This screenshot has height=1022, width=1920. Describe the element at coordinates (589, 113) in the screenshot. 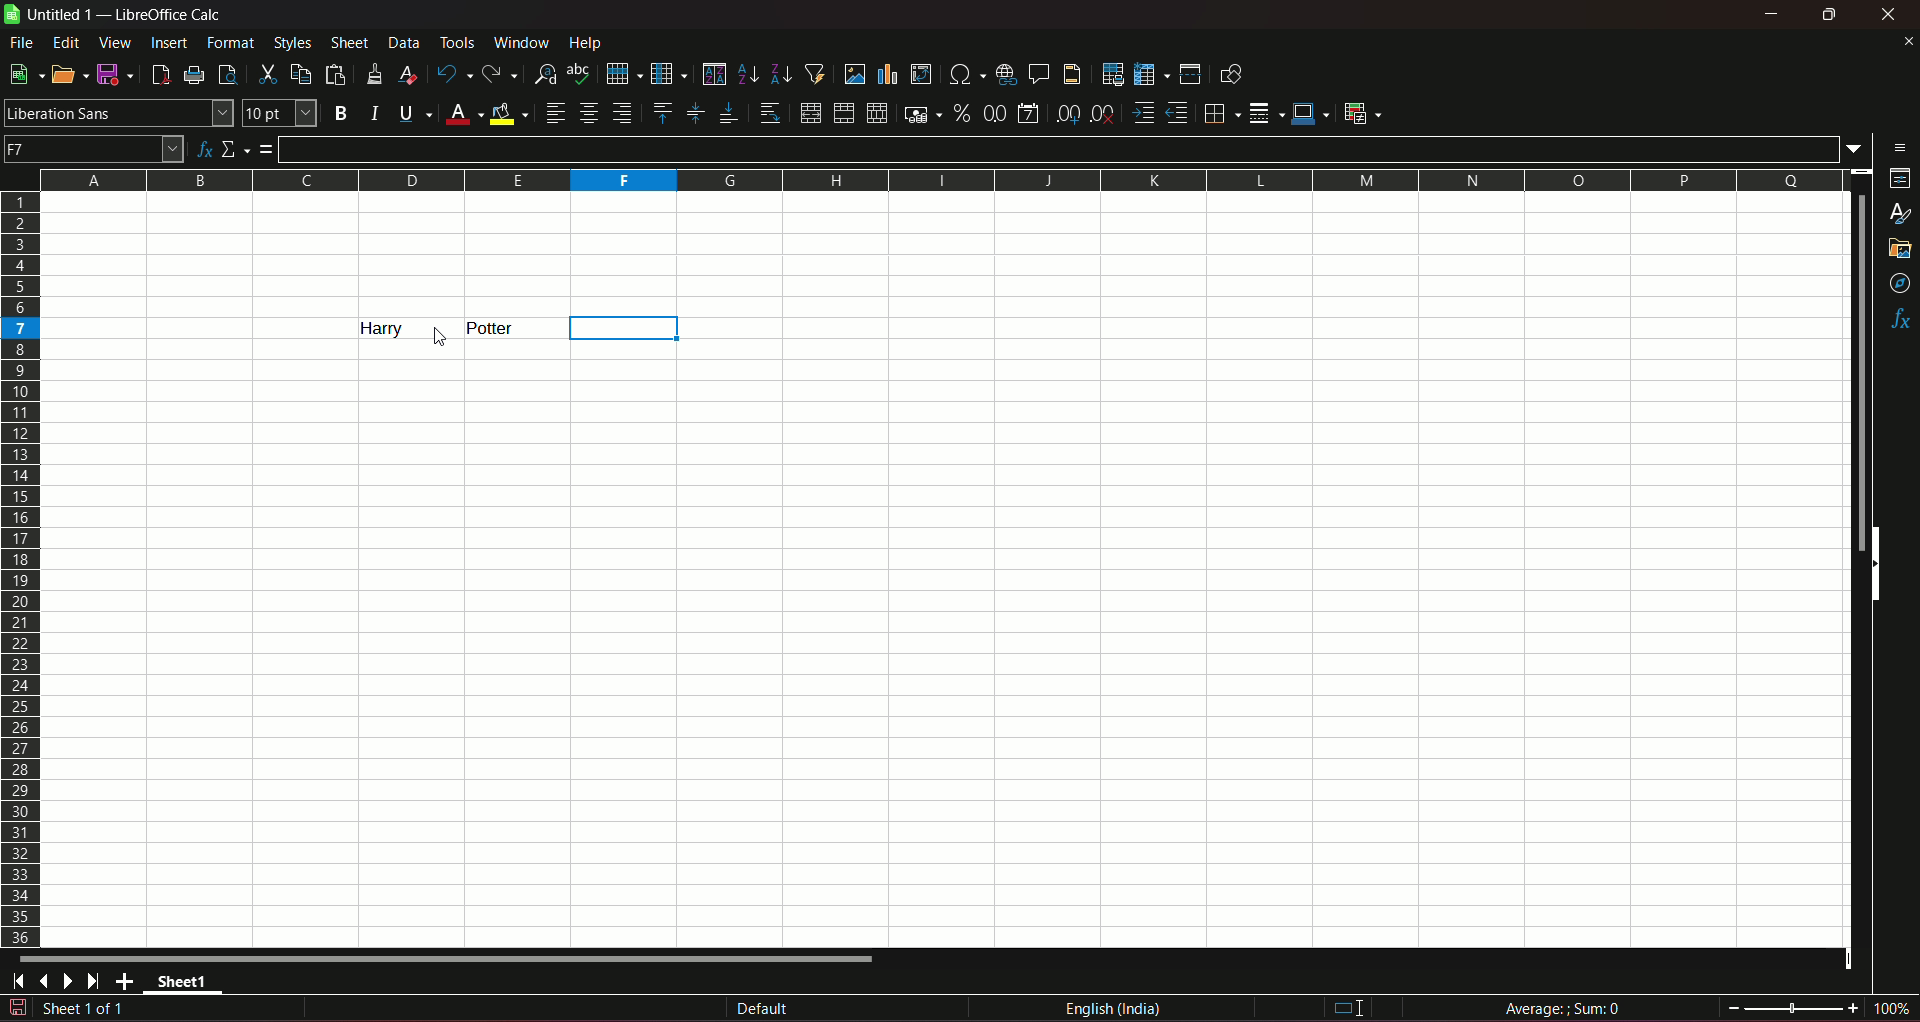

I see `align center` at that location.